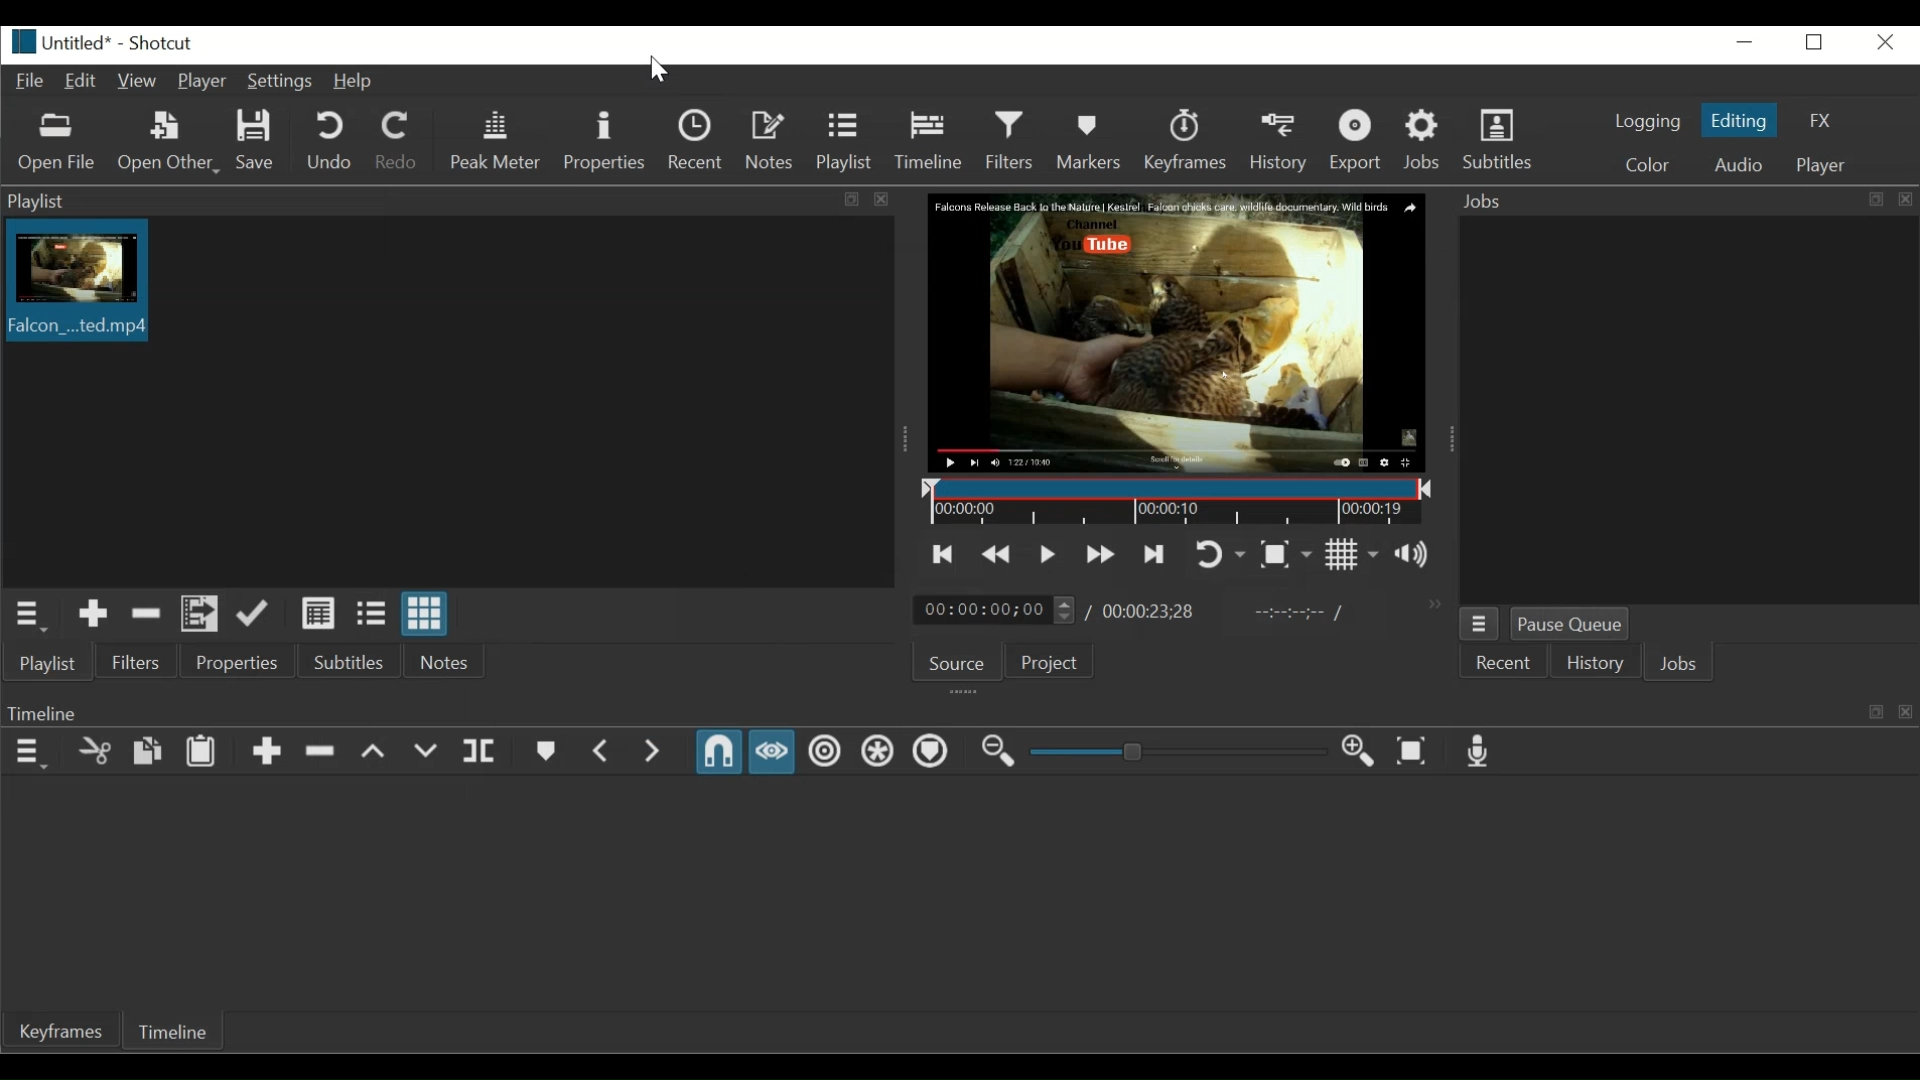 Image resolution: width=1920 pixels, height=1080 pixels. What do you see at coordinates (349, 661) in the screenshot?
I see `Subtitles` at bounding box center [349, 661].